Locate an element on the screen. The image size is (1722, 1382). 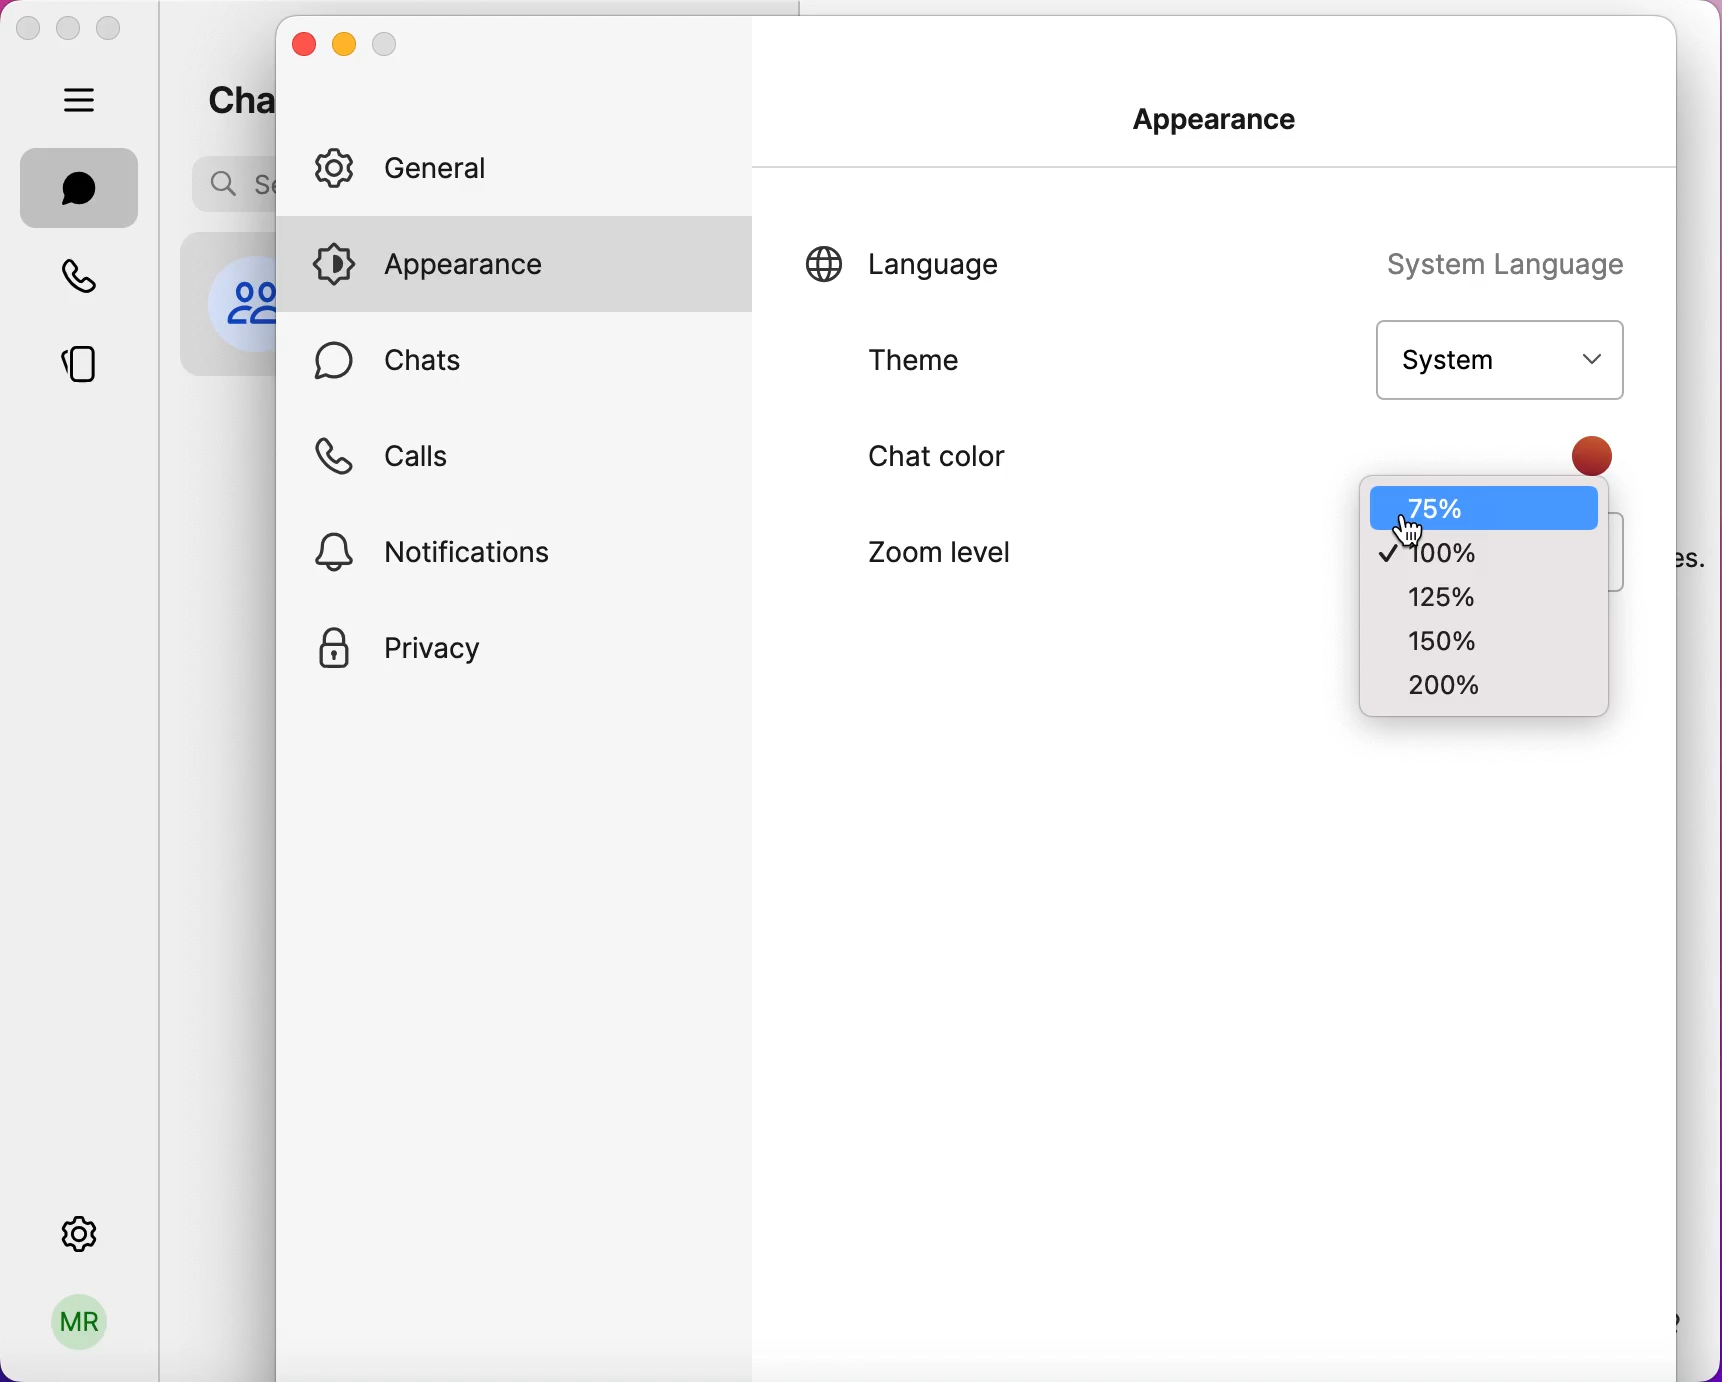
75% is located at coordinates (1494, 504).